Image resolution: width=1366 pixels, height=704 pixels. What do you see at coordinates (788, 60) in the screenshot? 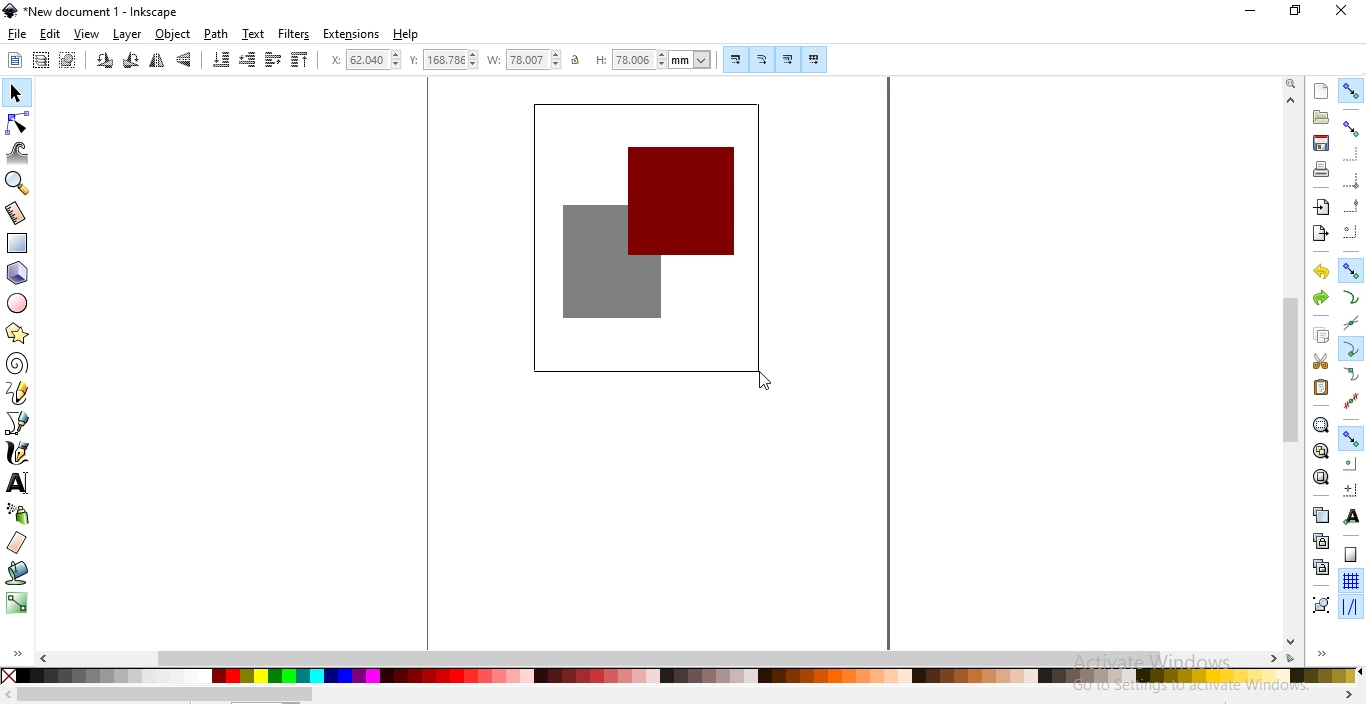
I see `move gradient along with objects` at bounding box center [788, 60].